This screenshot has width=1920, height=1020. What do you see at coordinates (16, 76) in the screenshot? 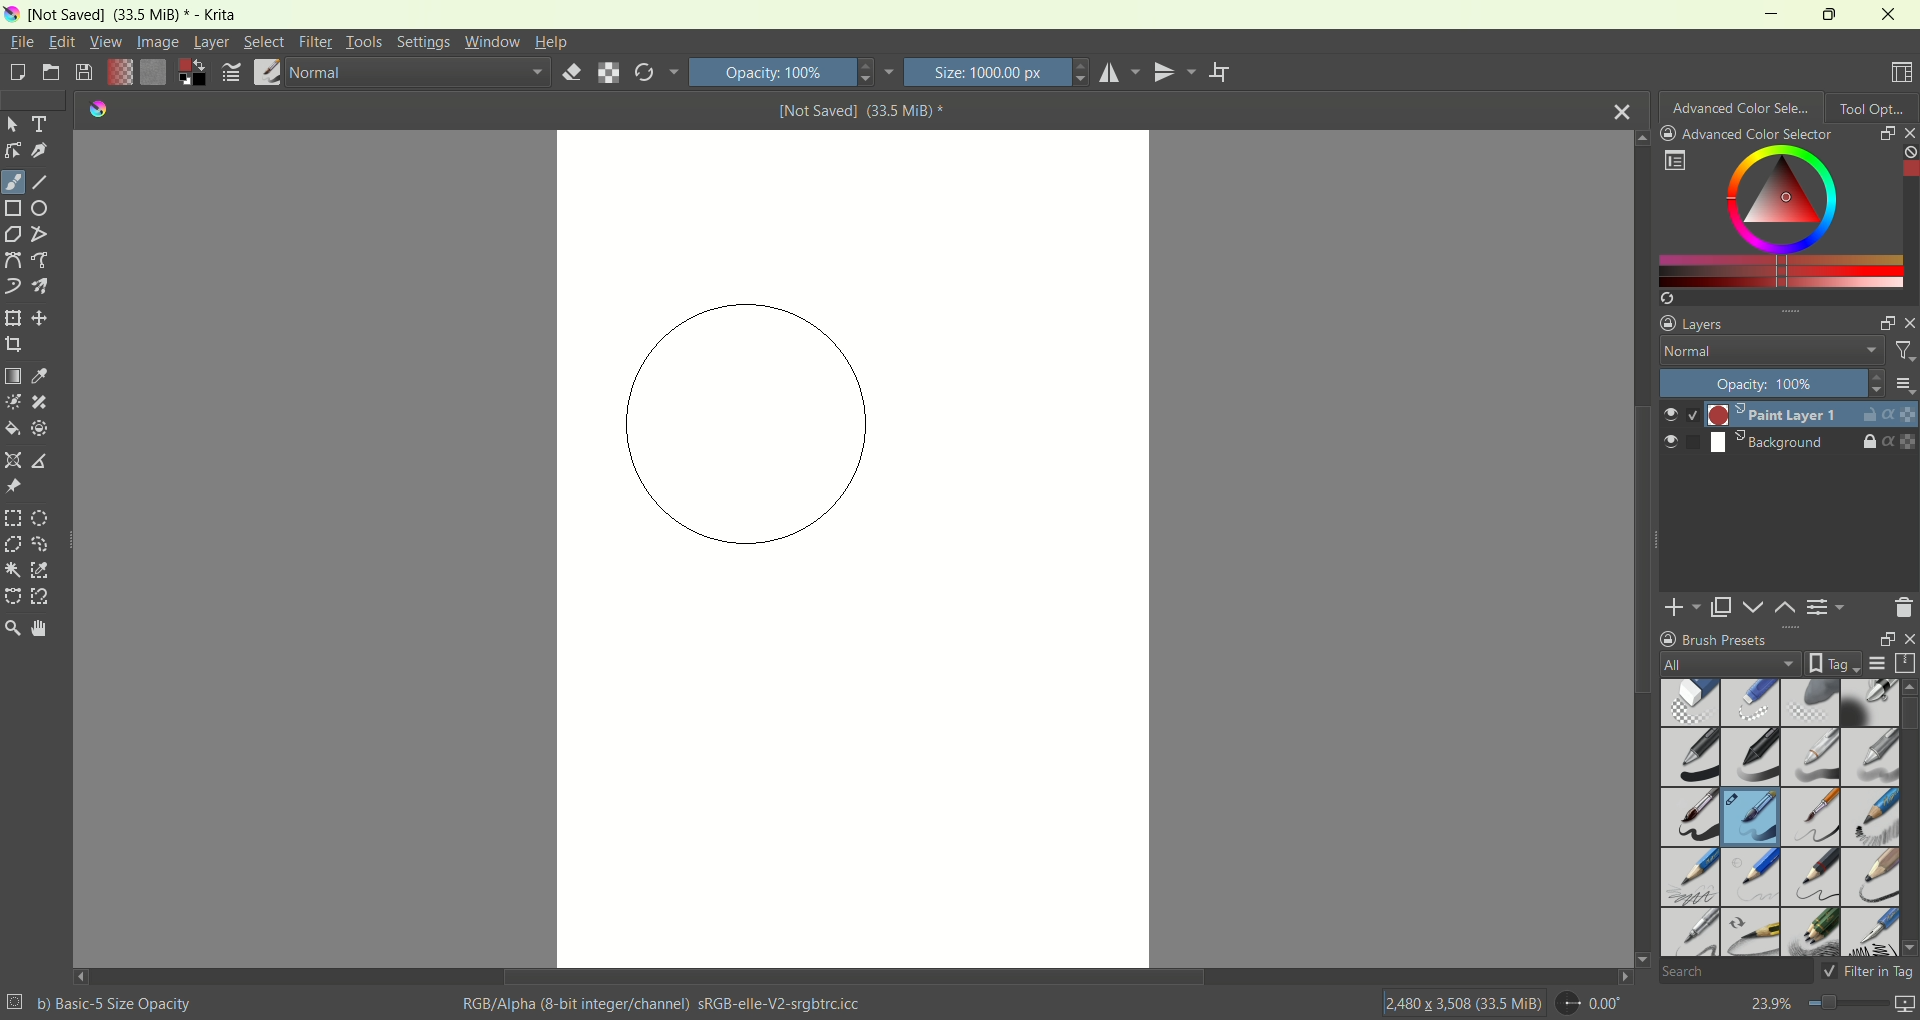
I see `create a new document` at bounding box center [16, 76].